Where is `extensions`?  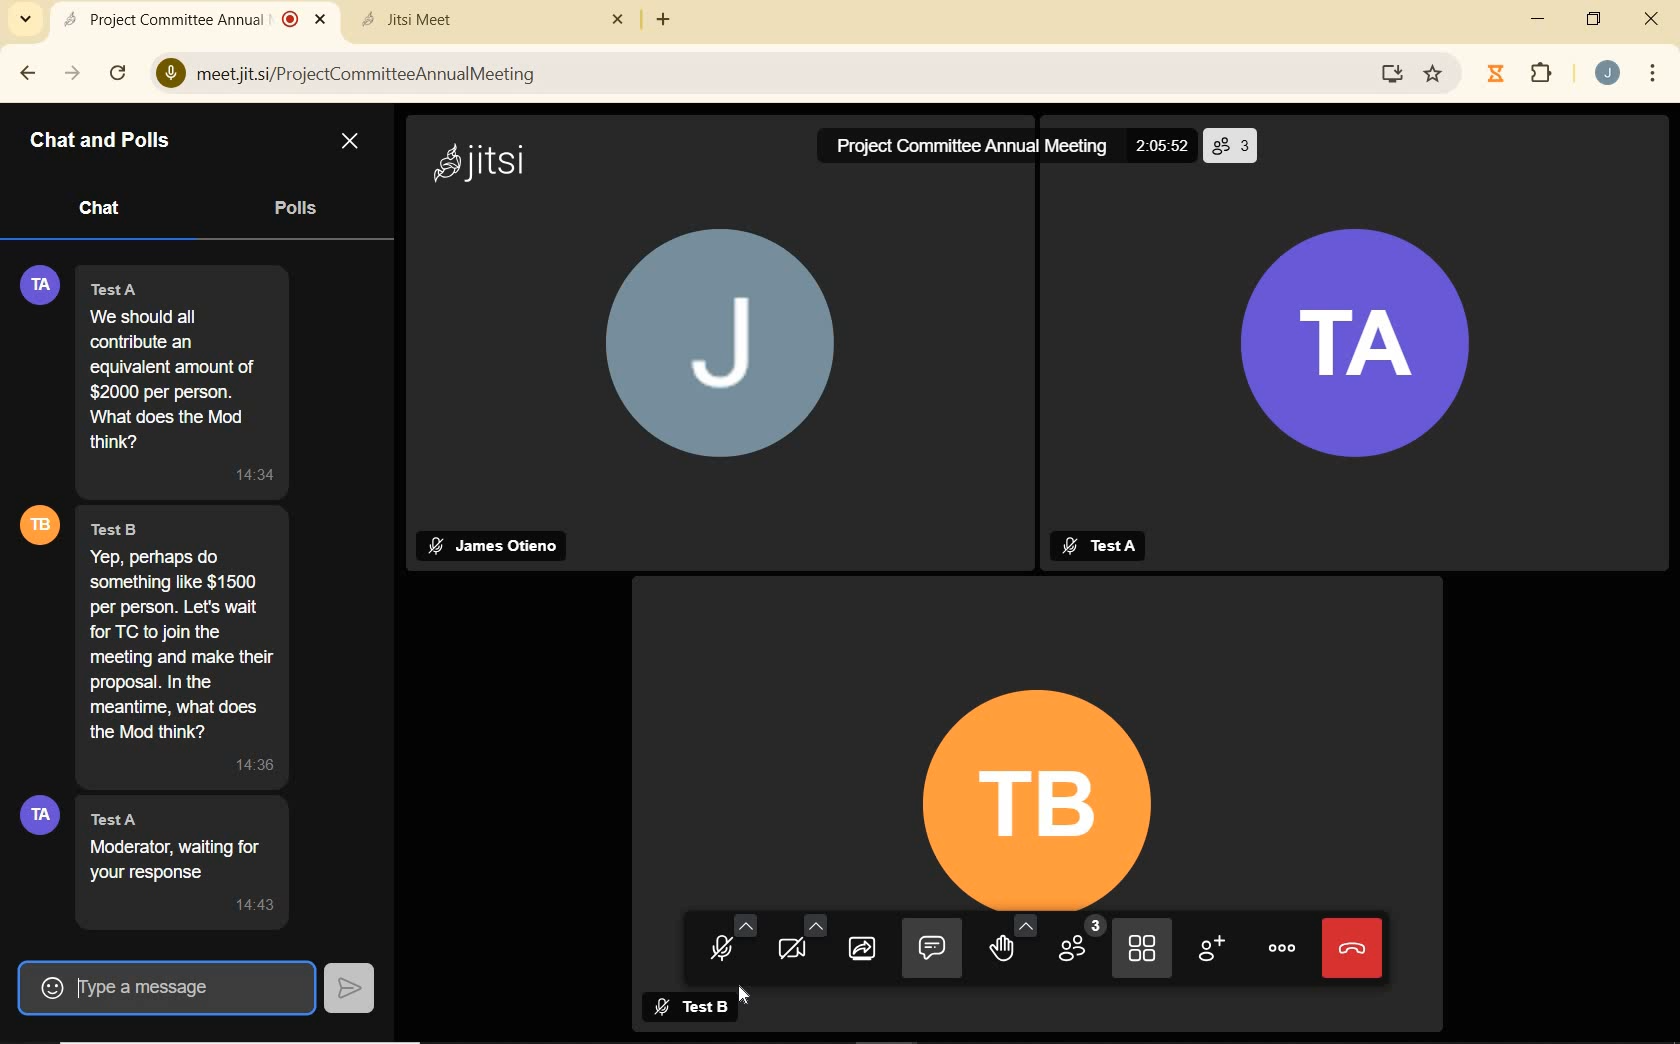
extensions is located at coordinates (1537, 73).